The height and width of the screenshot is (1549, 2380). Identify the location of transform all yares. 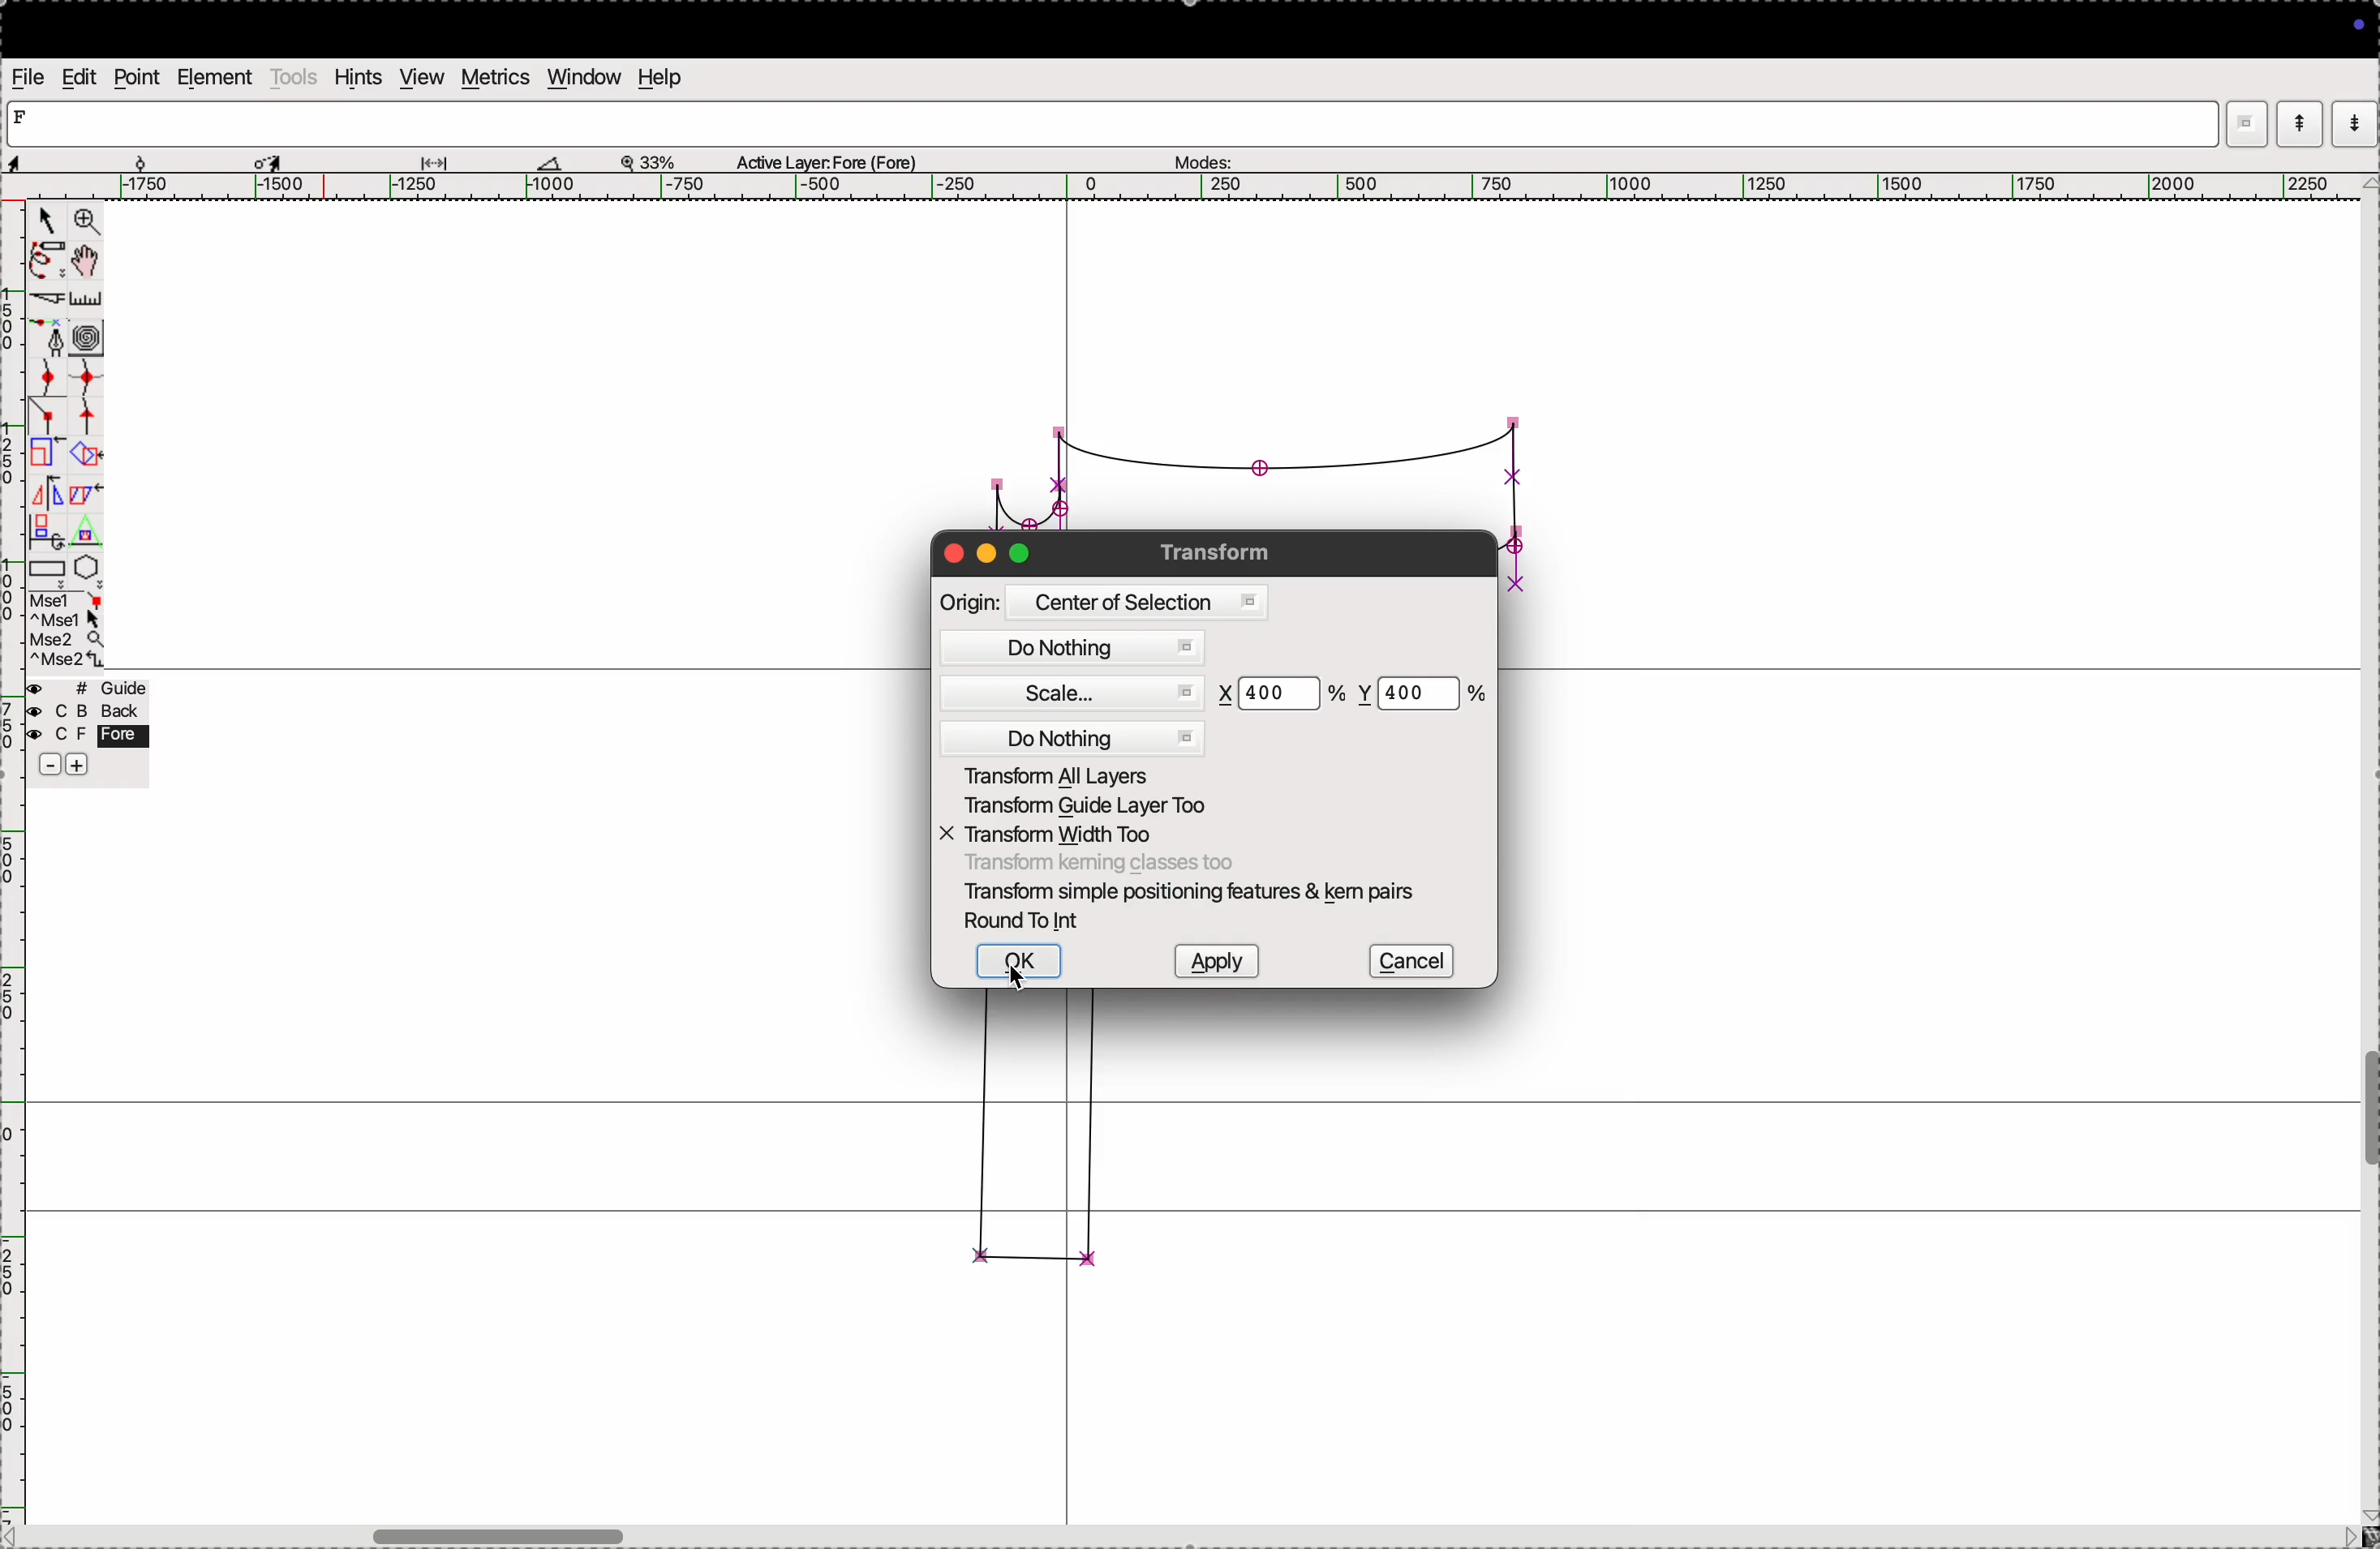
(1082, 774).